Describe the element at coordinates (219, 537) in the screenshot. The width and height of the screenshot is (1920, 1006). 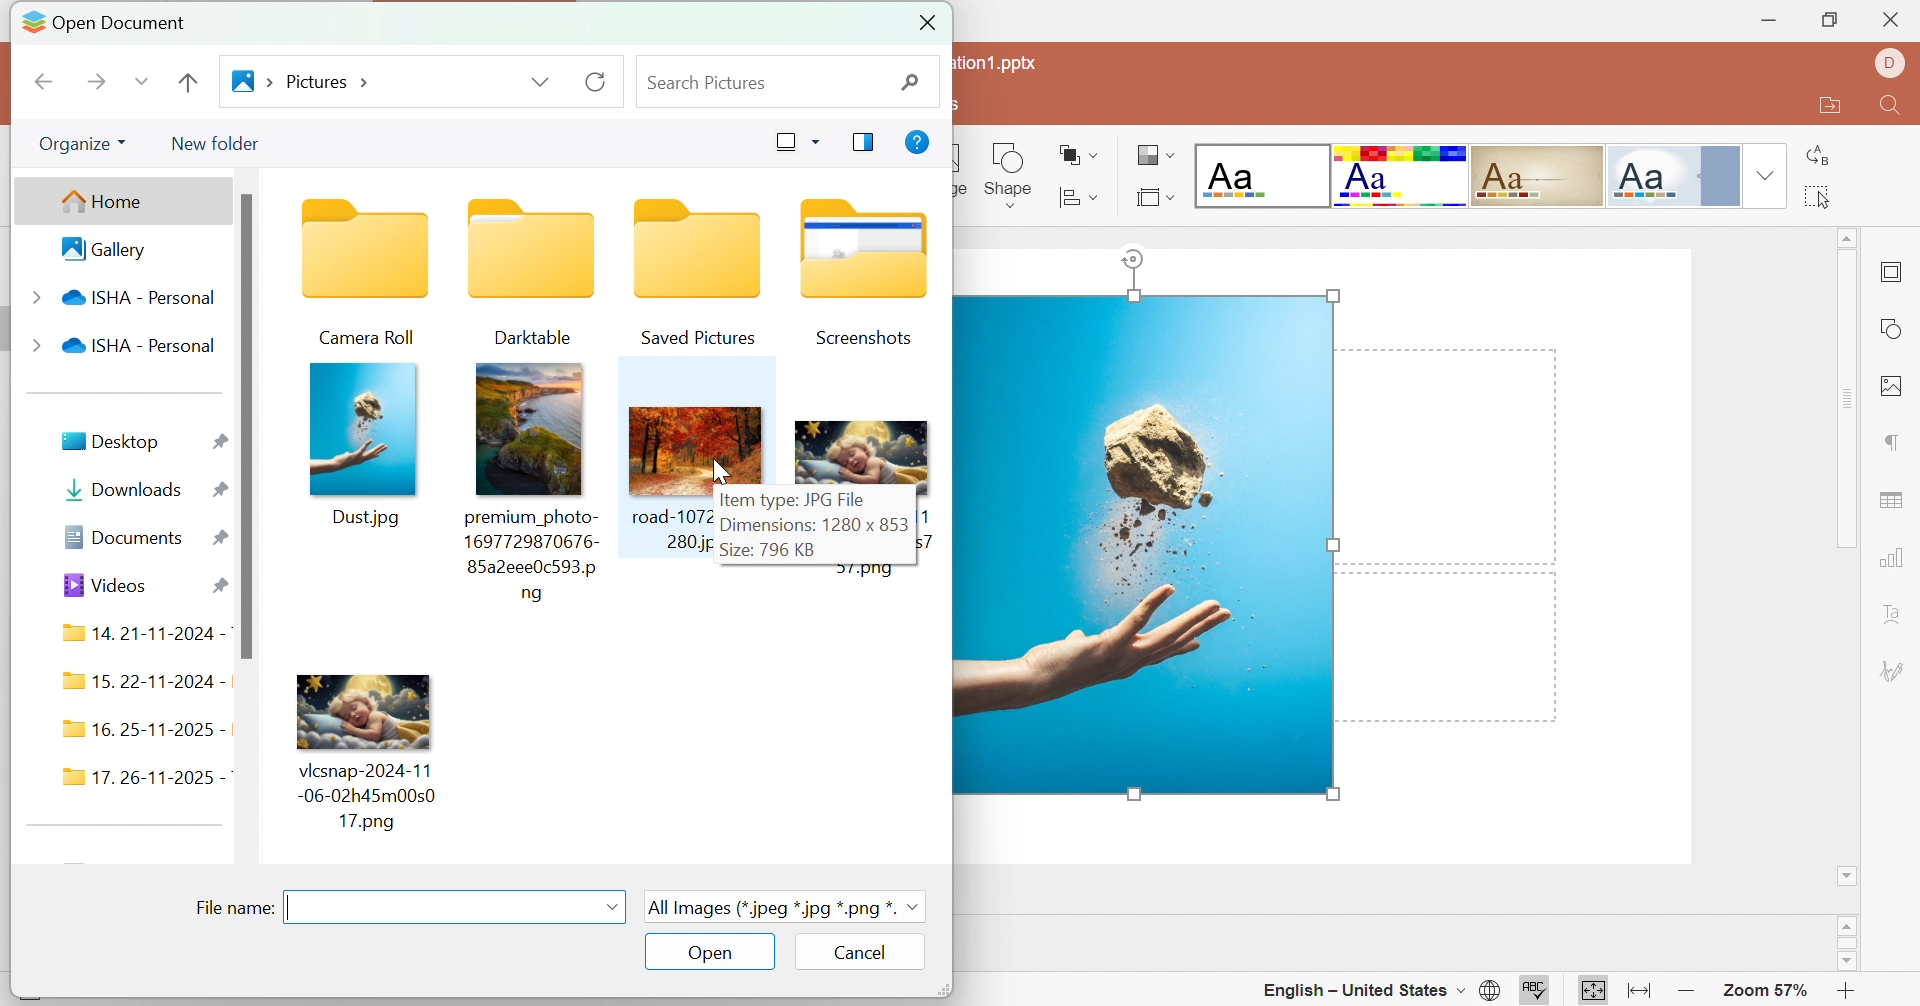
I see `Pinned` at that location.